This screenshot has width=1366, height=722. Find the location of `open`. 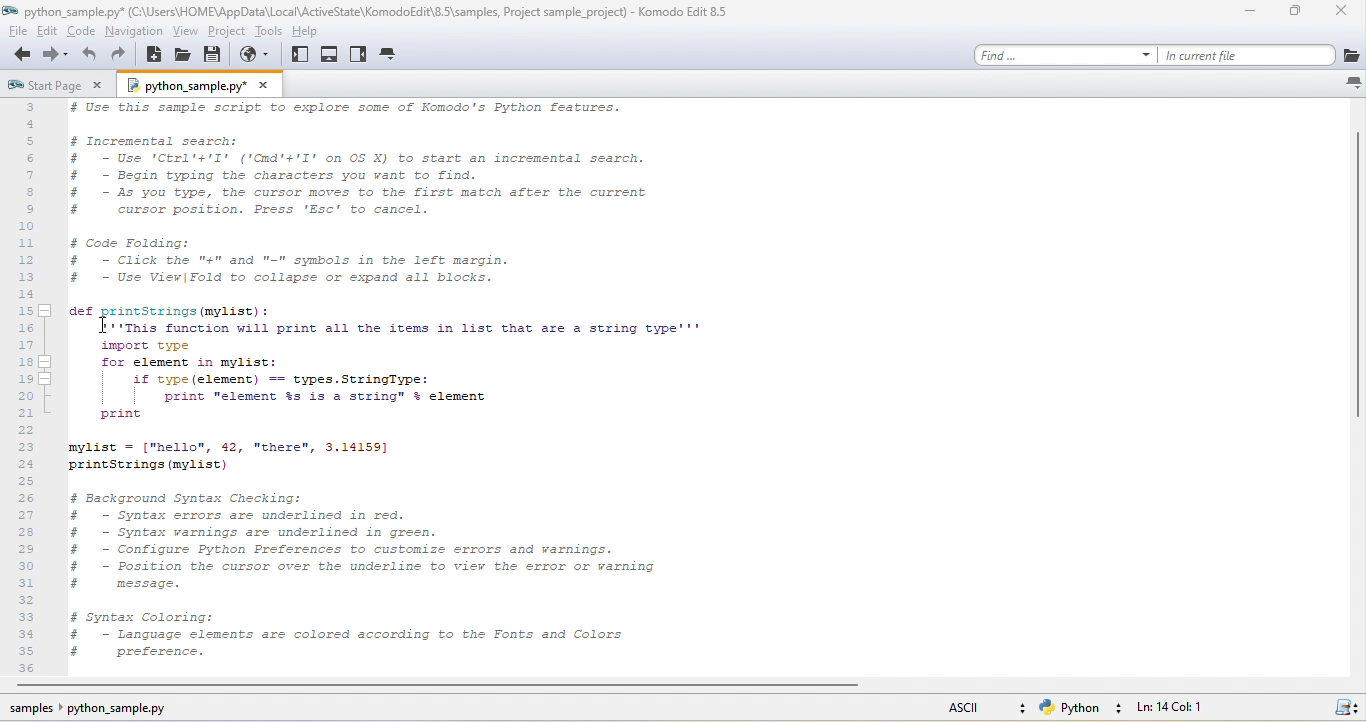

open is located at coordinates (184, 56).